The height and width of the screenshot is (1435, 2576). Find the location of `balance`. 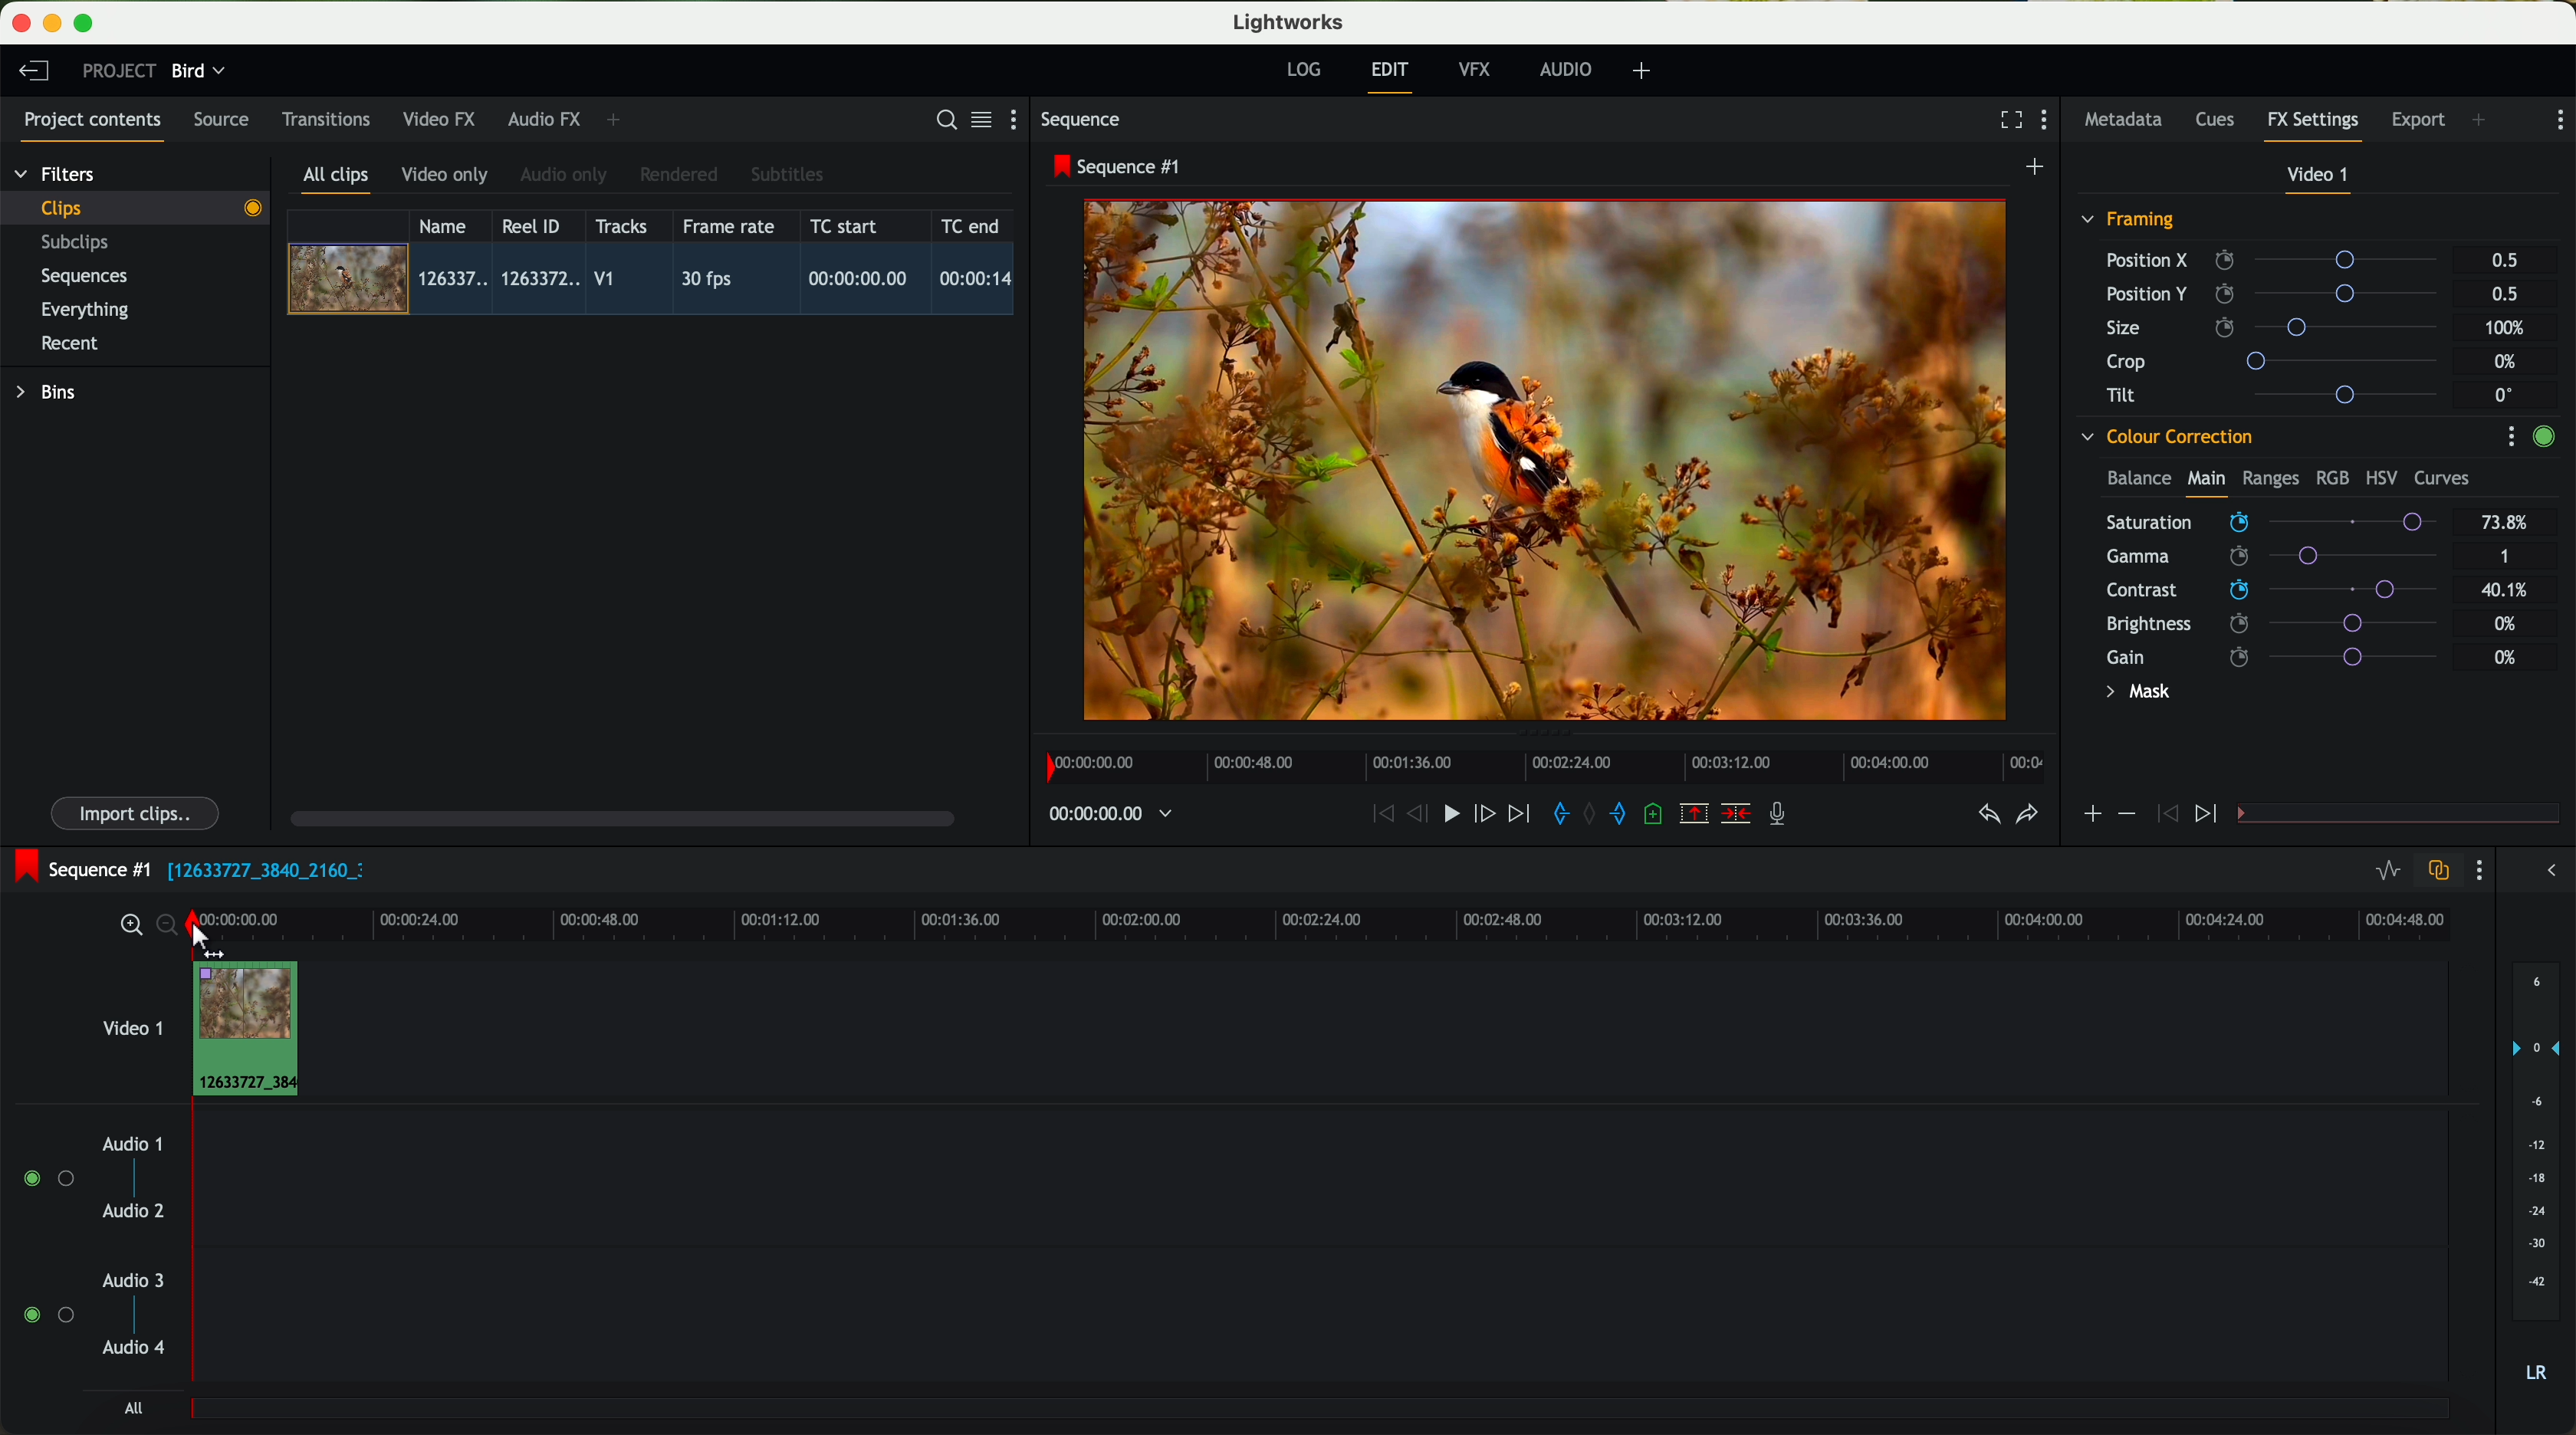

balance is located at coordinates (2139, 480).